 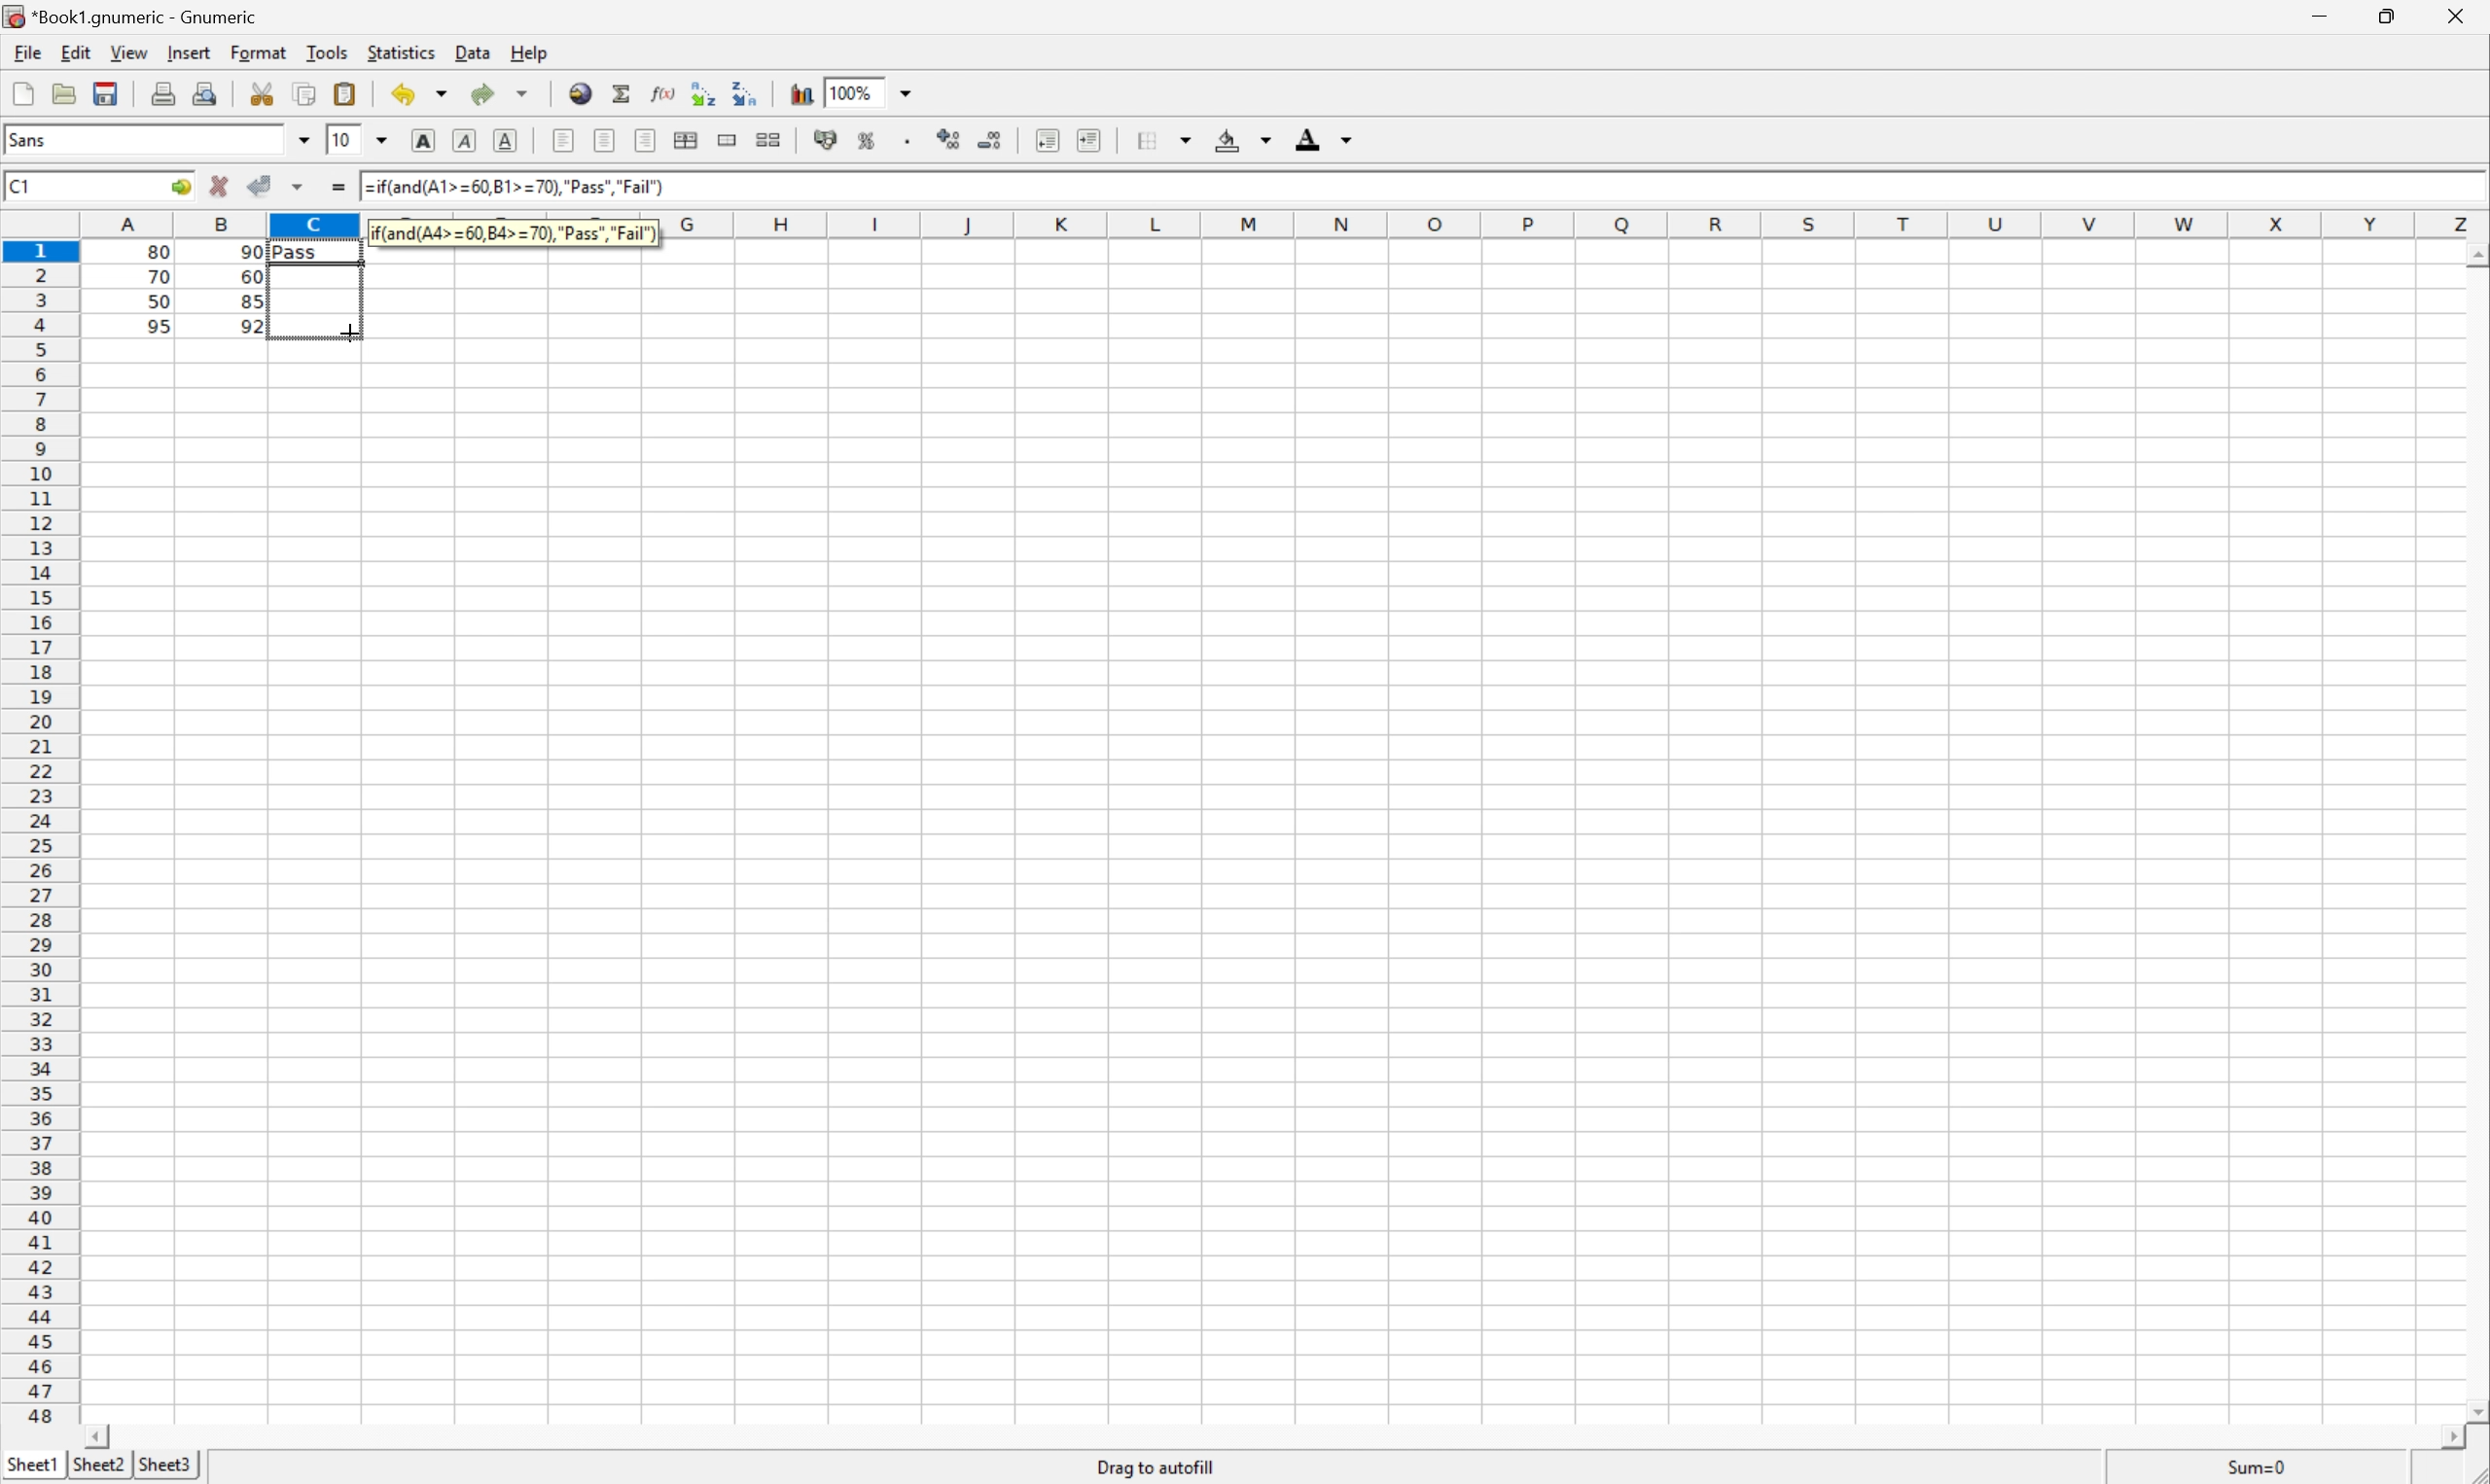 I want to click on Increase the number of decimals displayed, so click(x=951, y=139).